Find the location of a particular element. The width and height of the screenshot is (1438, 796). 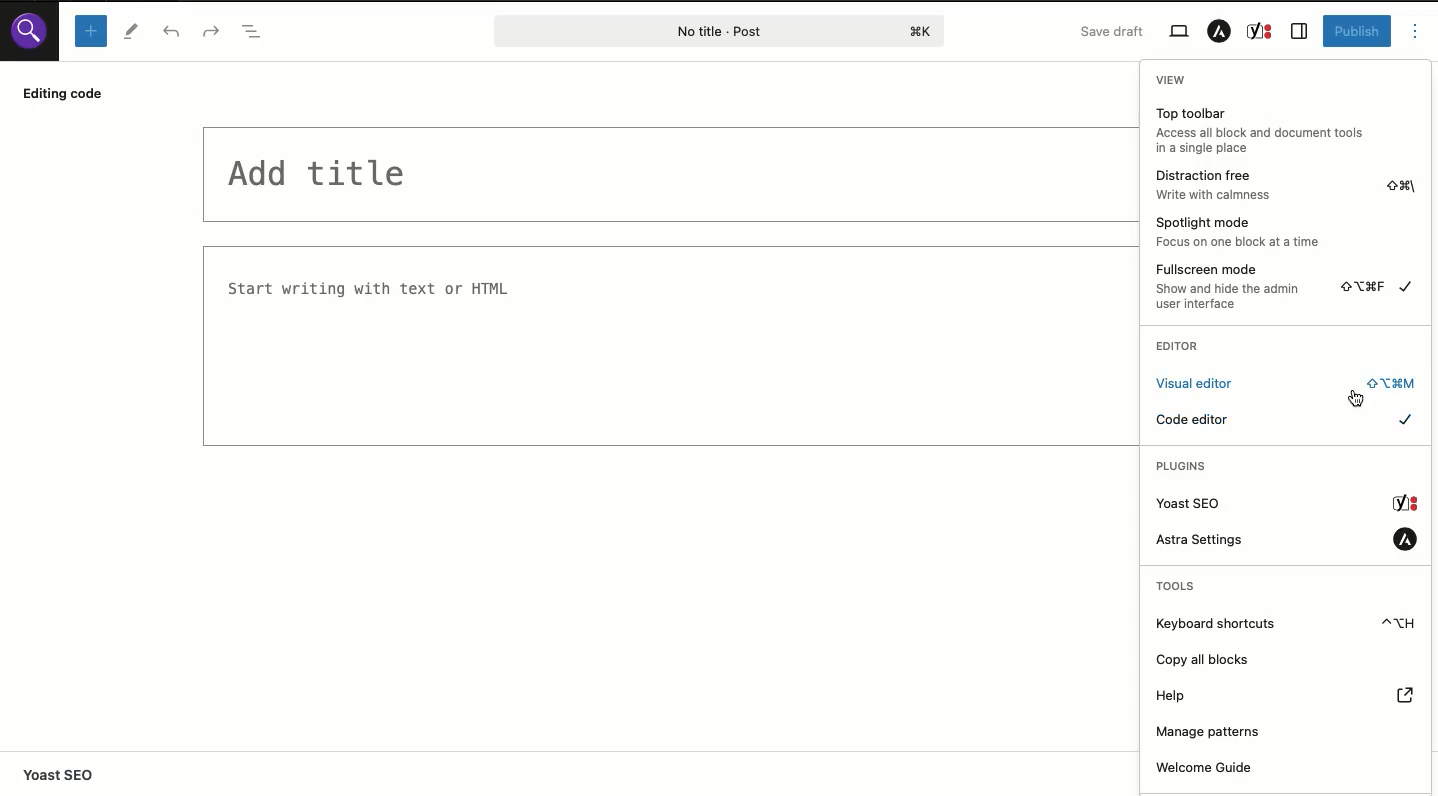

Click is located at coordinates (1285, 384).